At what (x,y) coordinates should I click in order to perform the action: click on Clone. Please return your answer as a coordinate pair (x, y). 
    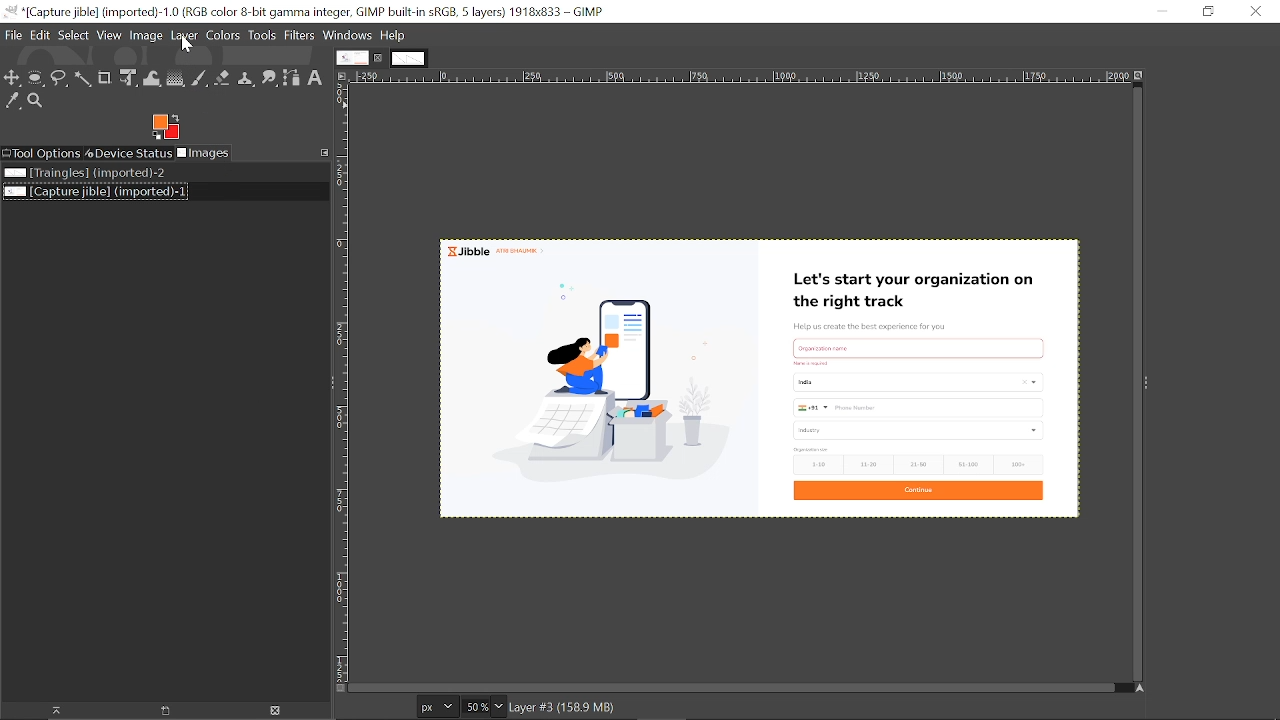
    Looking at the image, I should click on (247, 77).